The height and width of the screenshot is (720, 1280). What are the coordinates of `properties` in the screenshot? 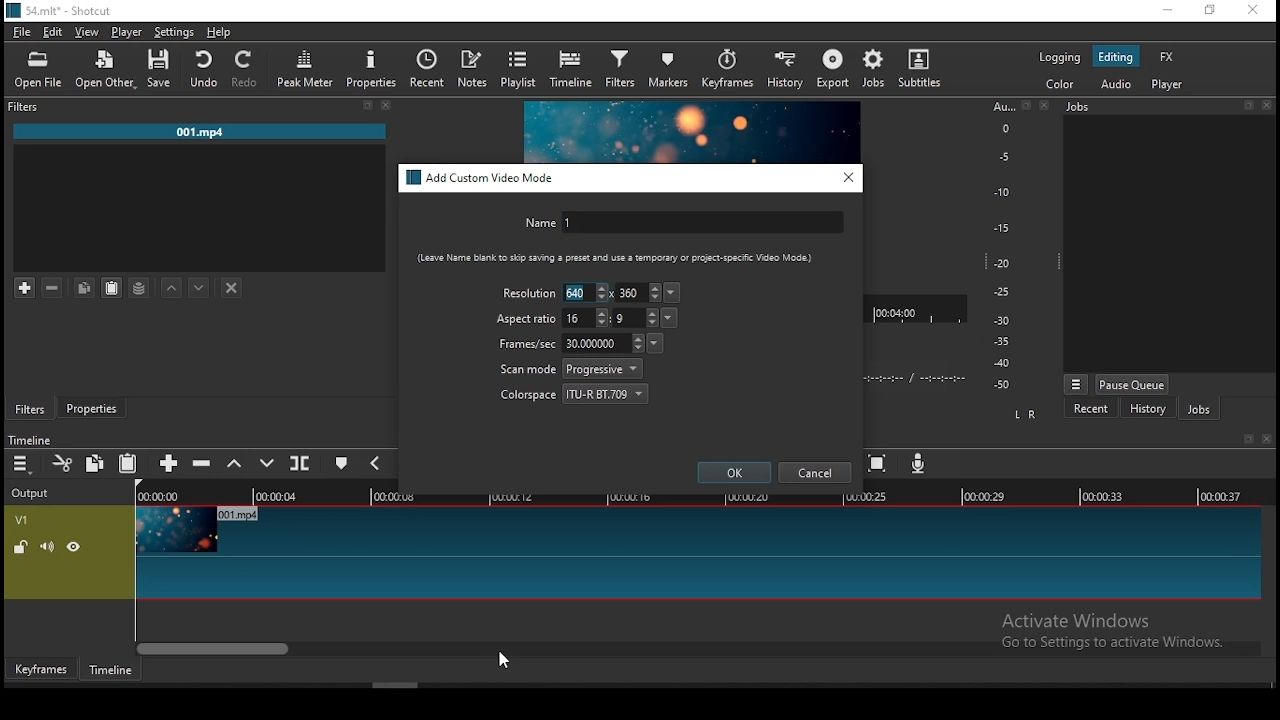 It's located at (373, 68).